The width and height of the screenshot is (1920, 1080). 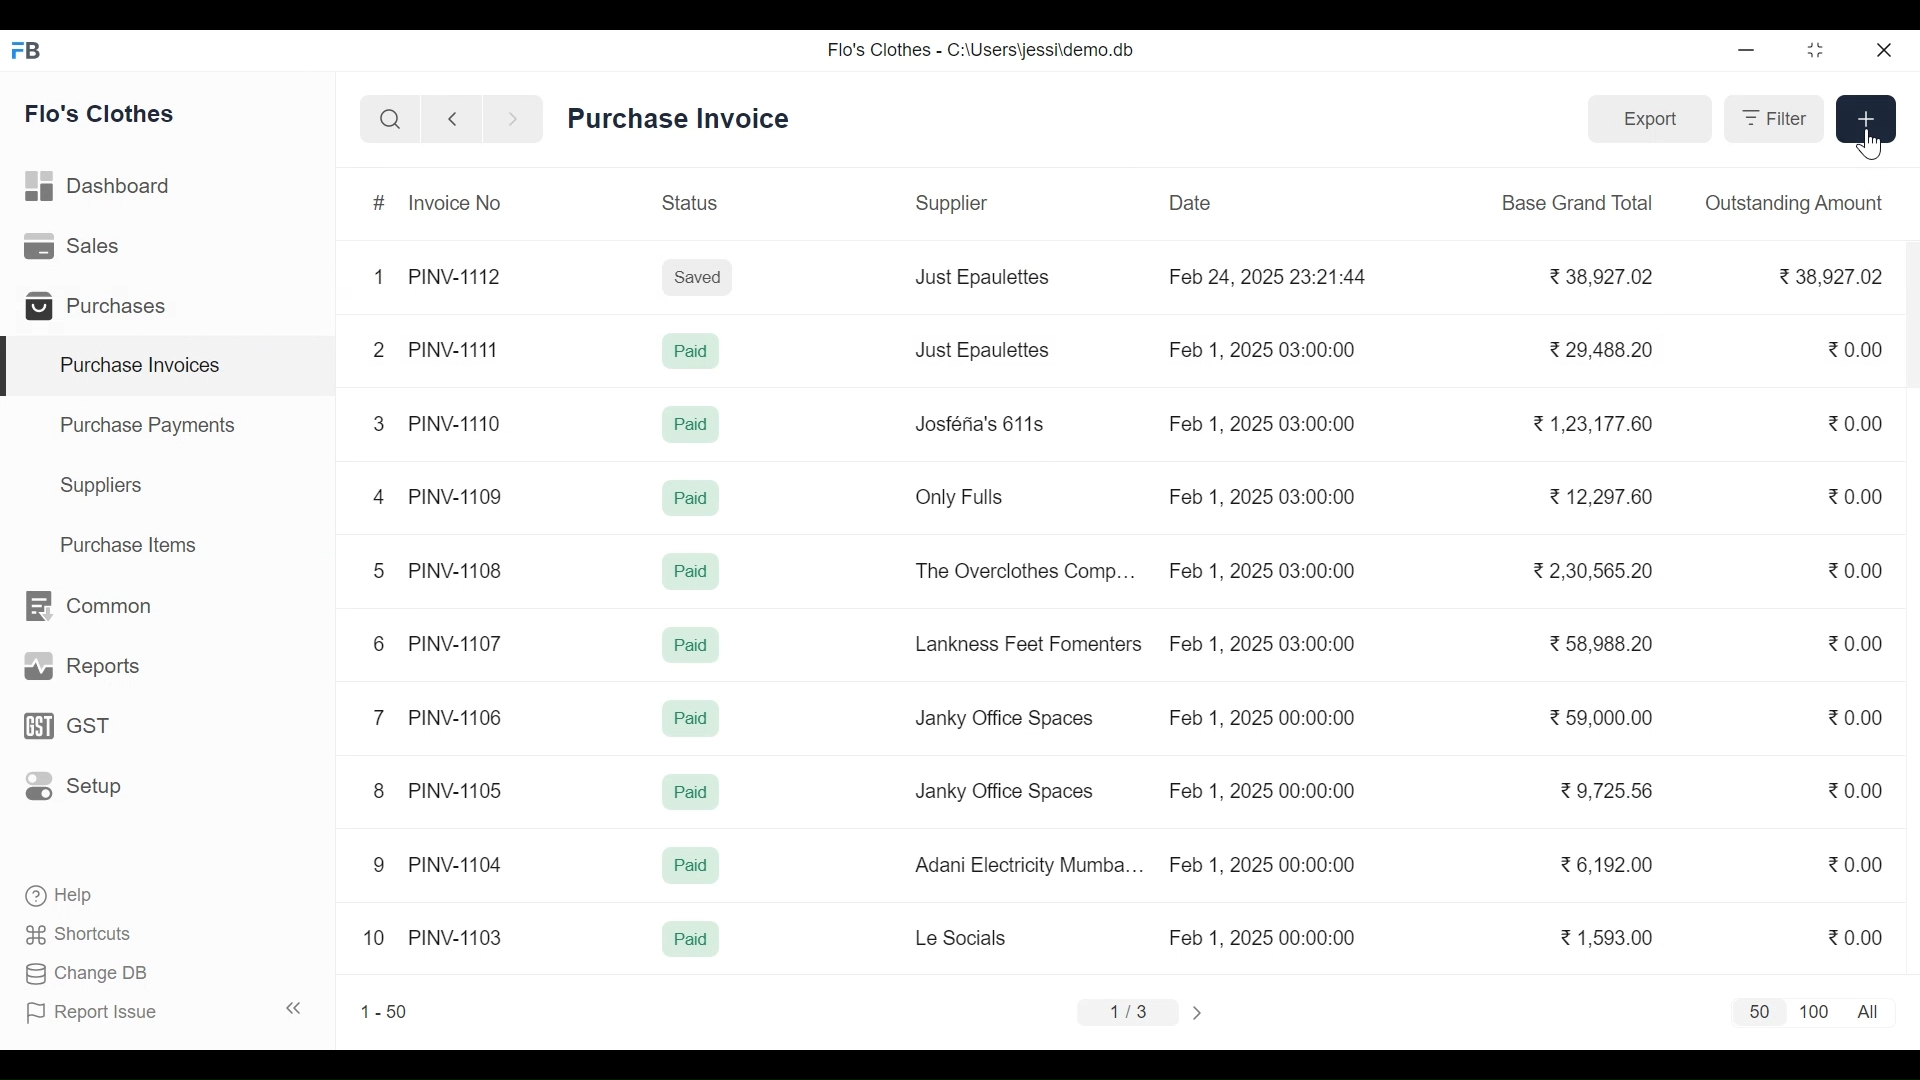 What do you see at coordinates (1855, 494) in the screenshot?
I see `0.00` at bounding box center [1855, 494].